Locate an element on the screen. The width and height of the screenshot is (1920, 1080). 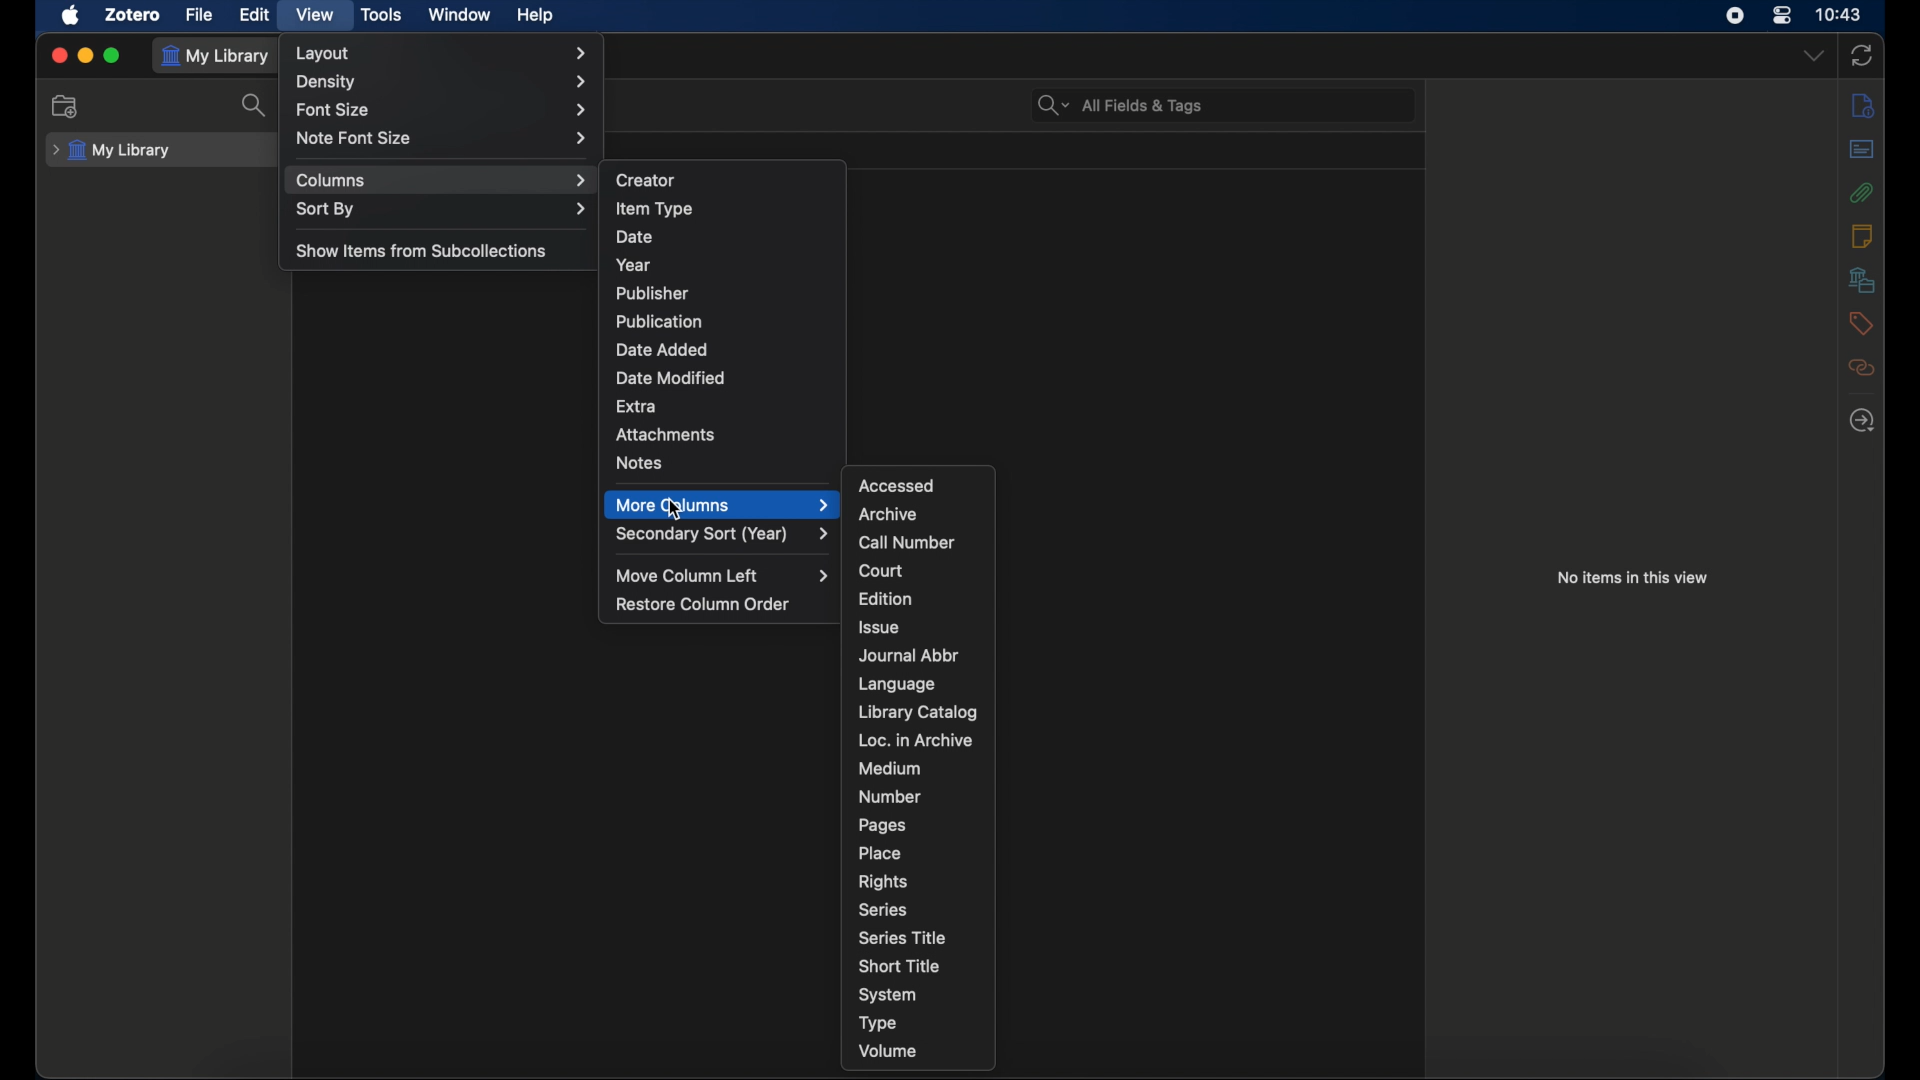
more columns is located at coordinates (722, 504).